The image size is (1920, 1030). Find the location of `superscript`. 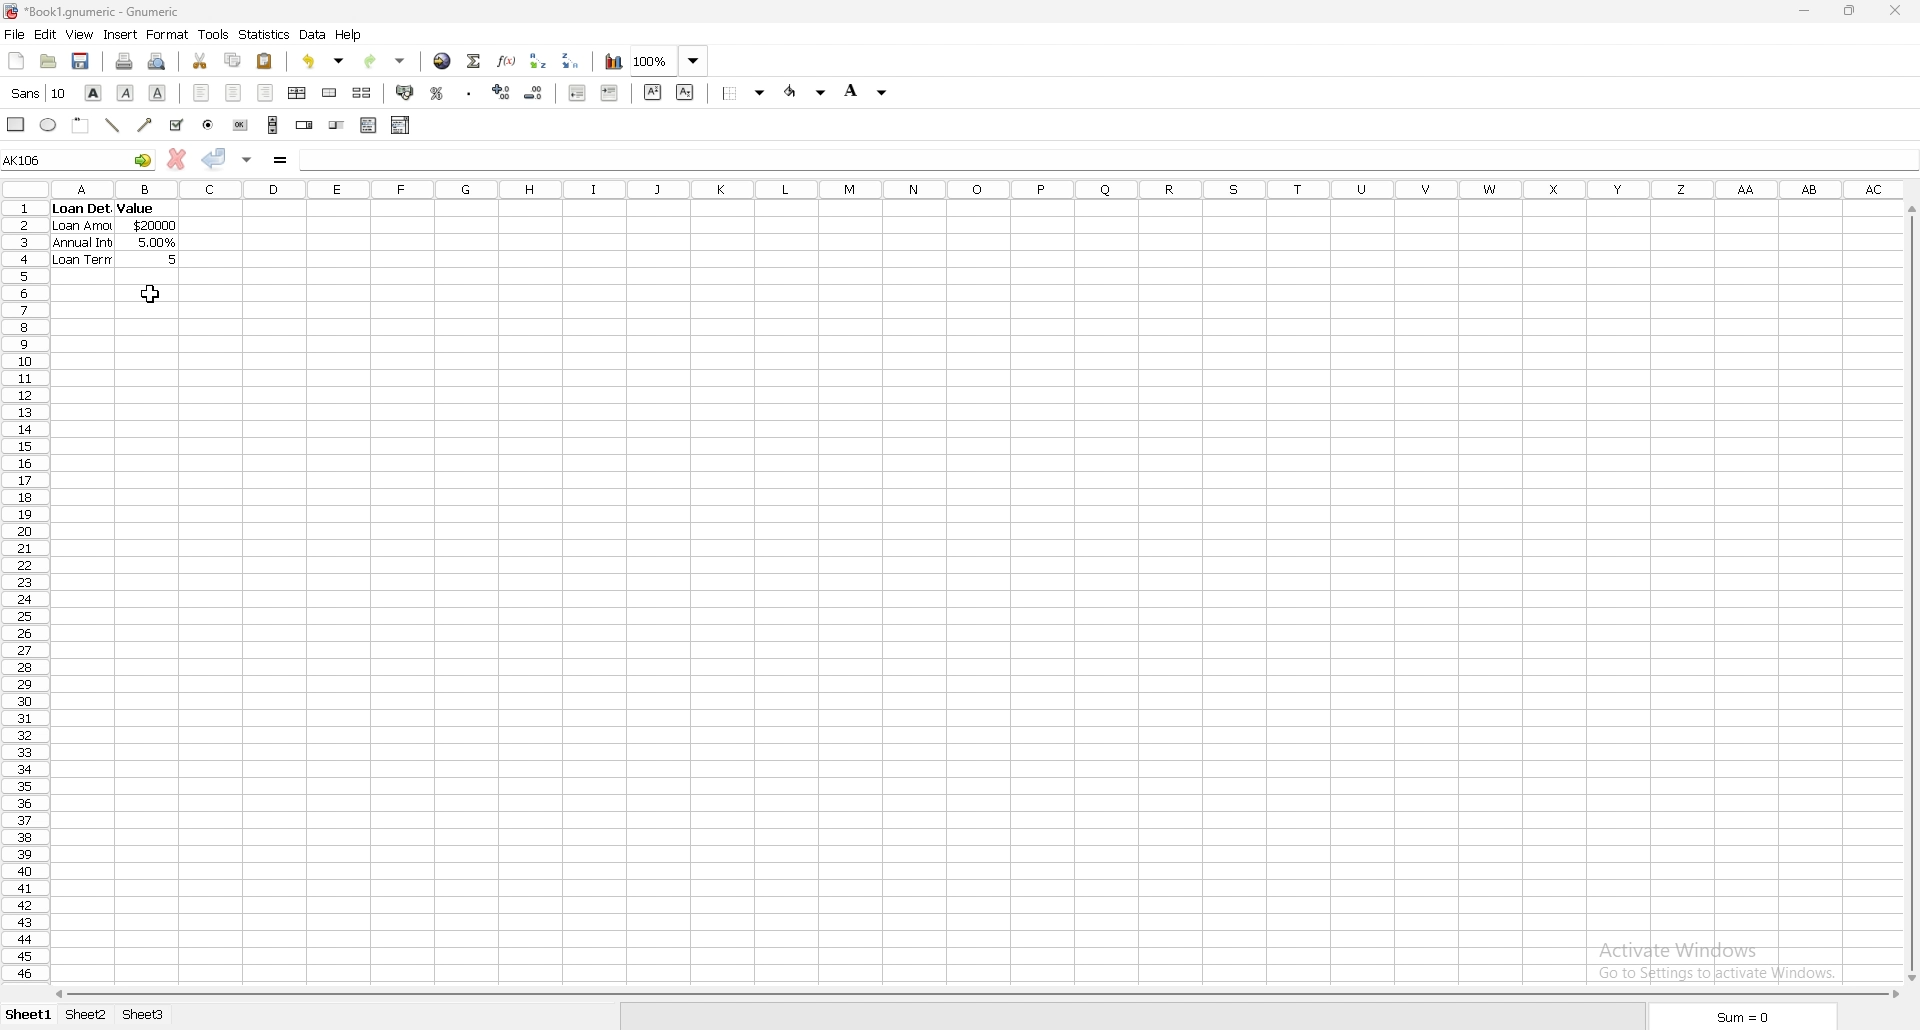

superscript is located at coordinates (652, 92).